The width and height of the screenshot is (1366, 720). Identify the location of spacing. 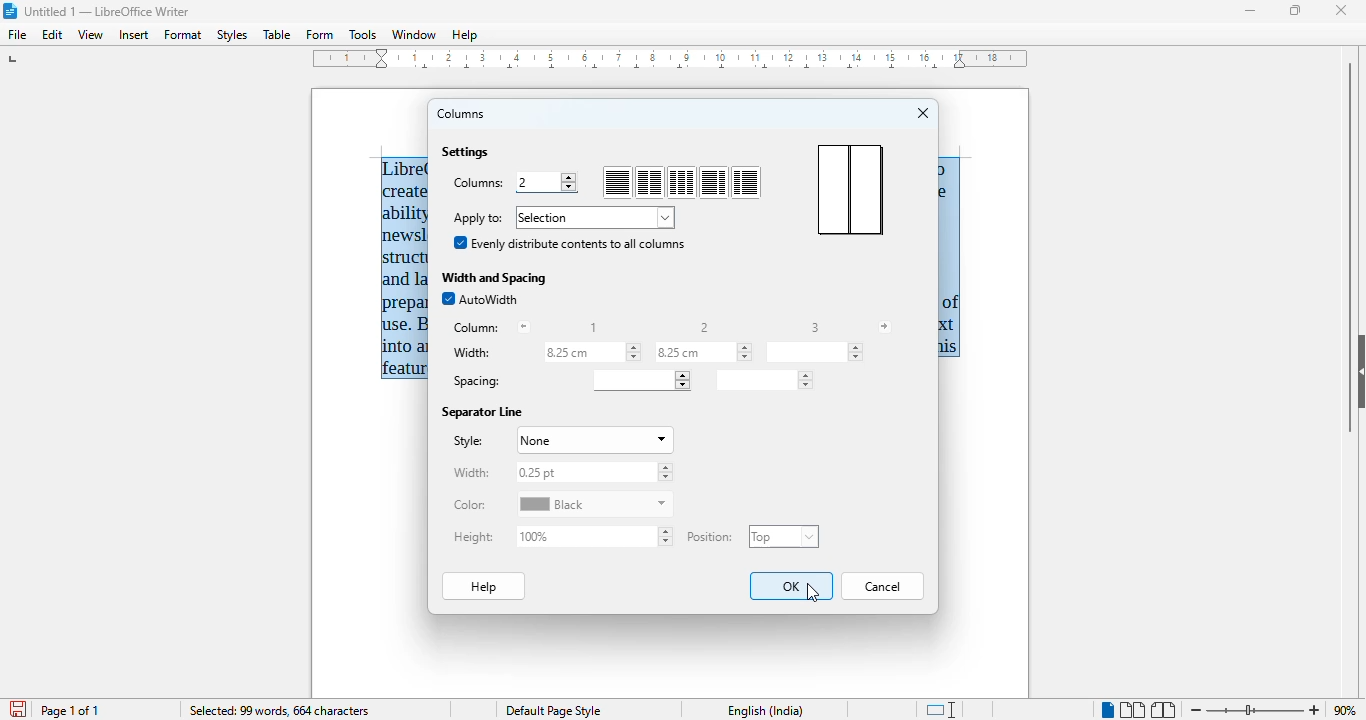
(763, 380).